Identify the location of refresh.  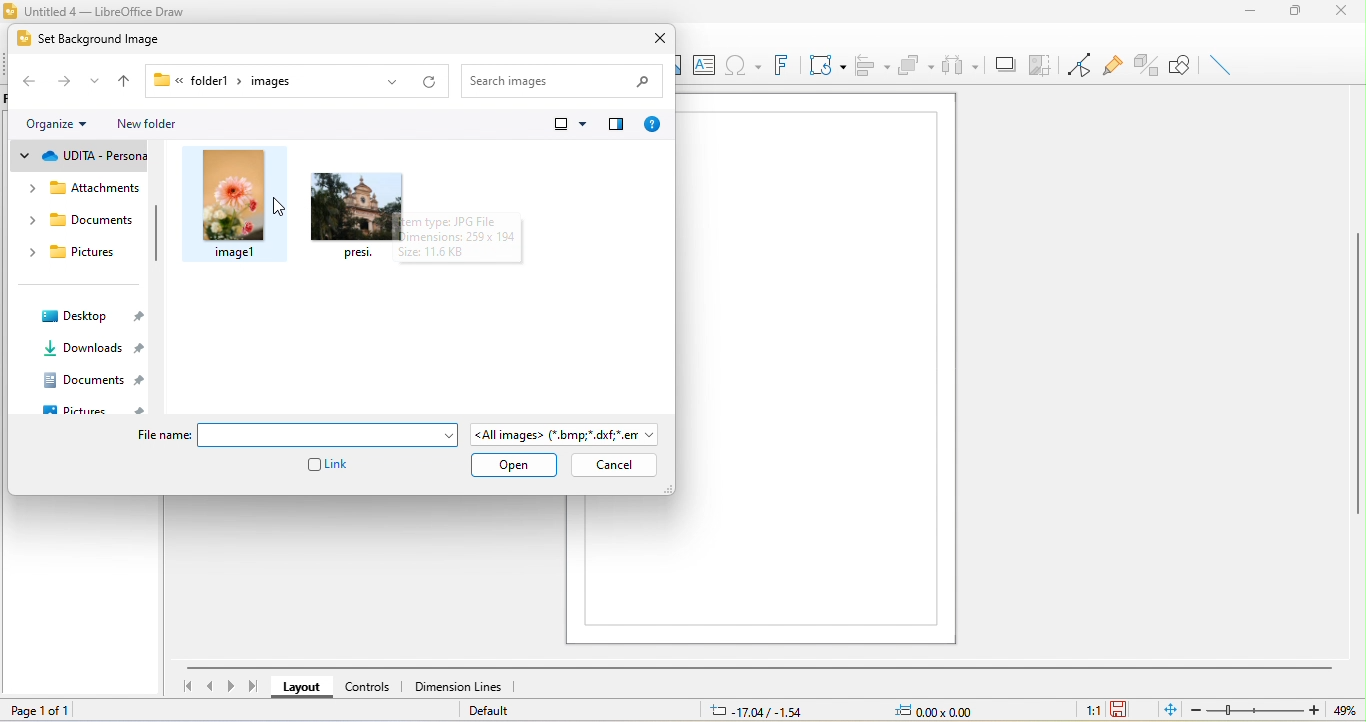
(424, 80).